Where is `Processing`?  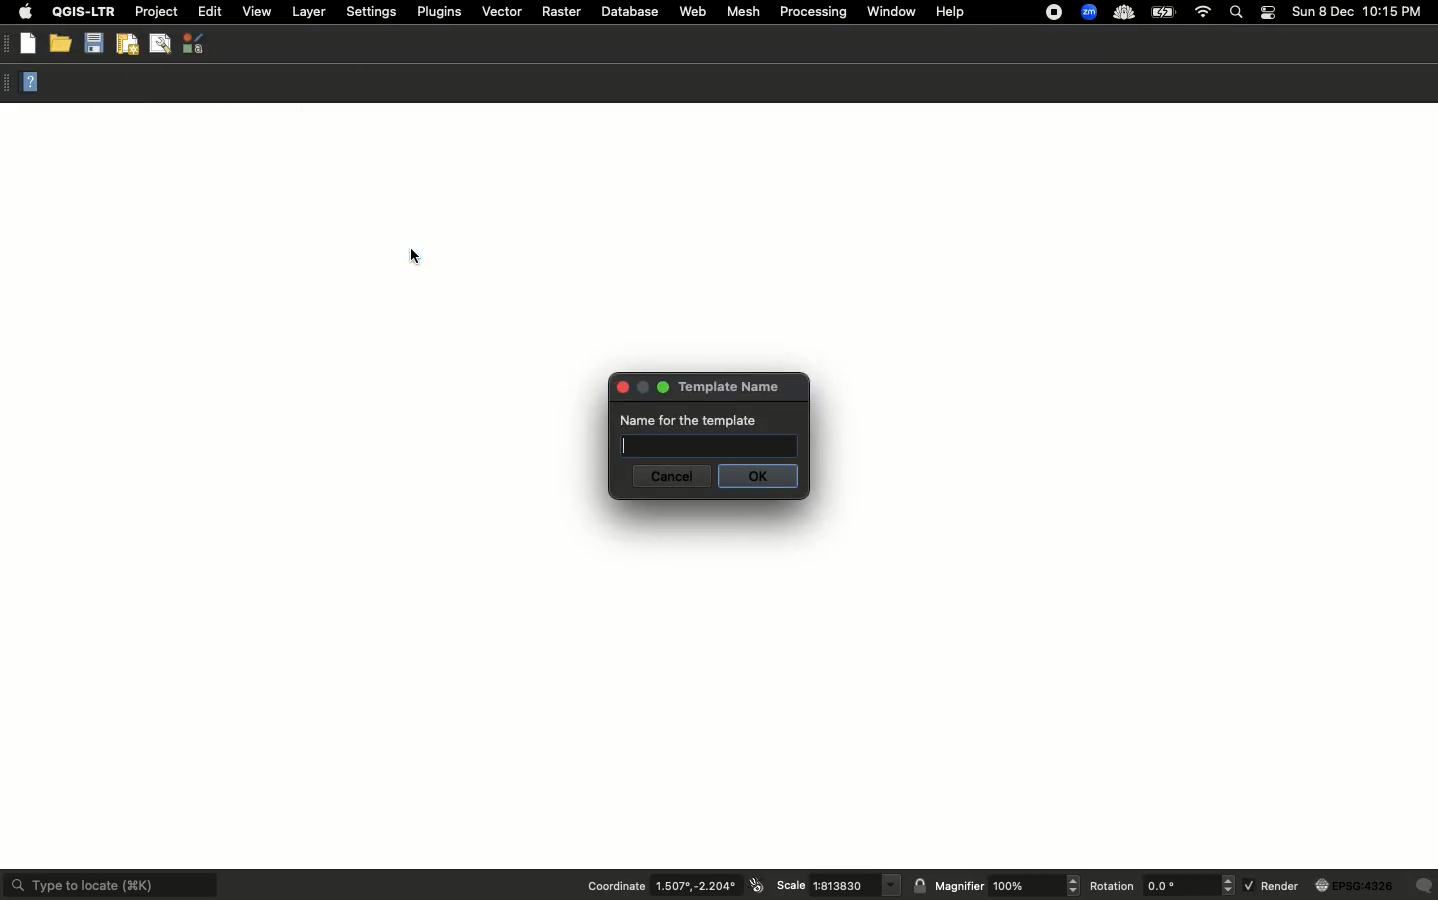 Processing is located at coordinates (813, 10).